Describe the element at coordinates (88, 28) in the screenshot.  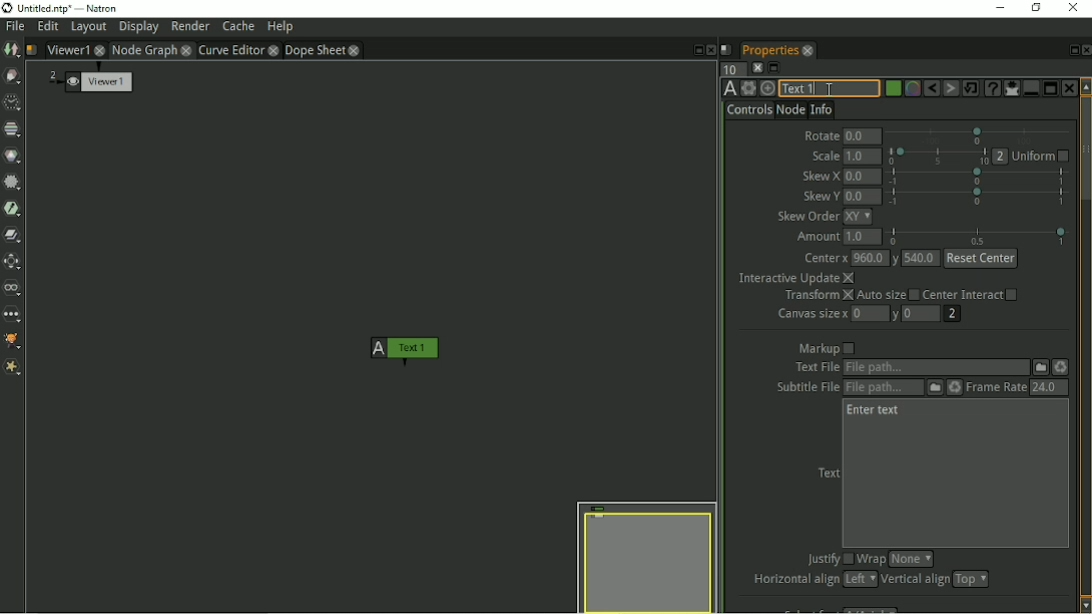
I see `Layout` at that location.